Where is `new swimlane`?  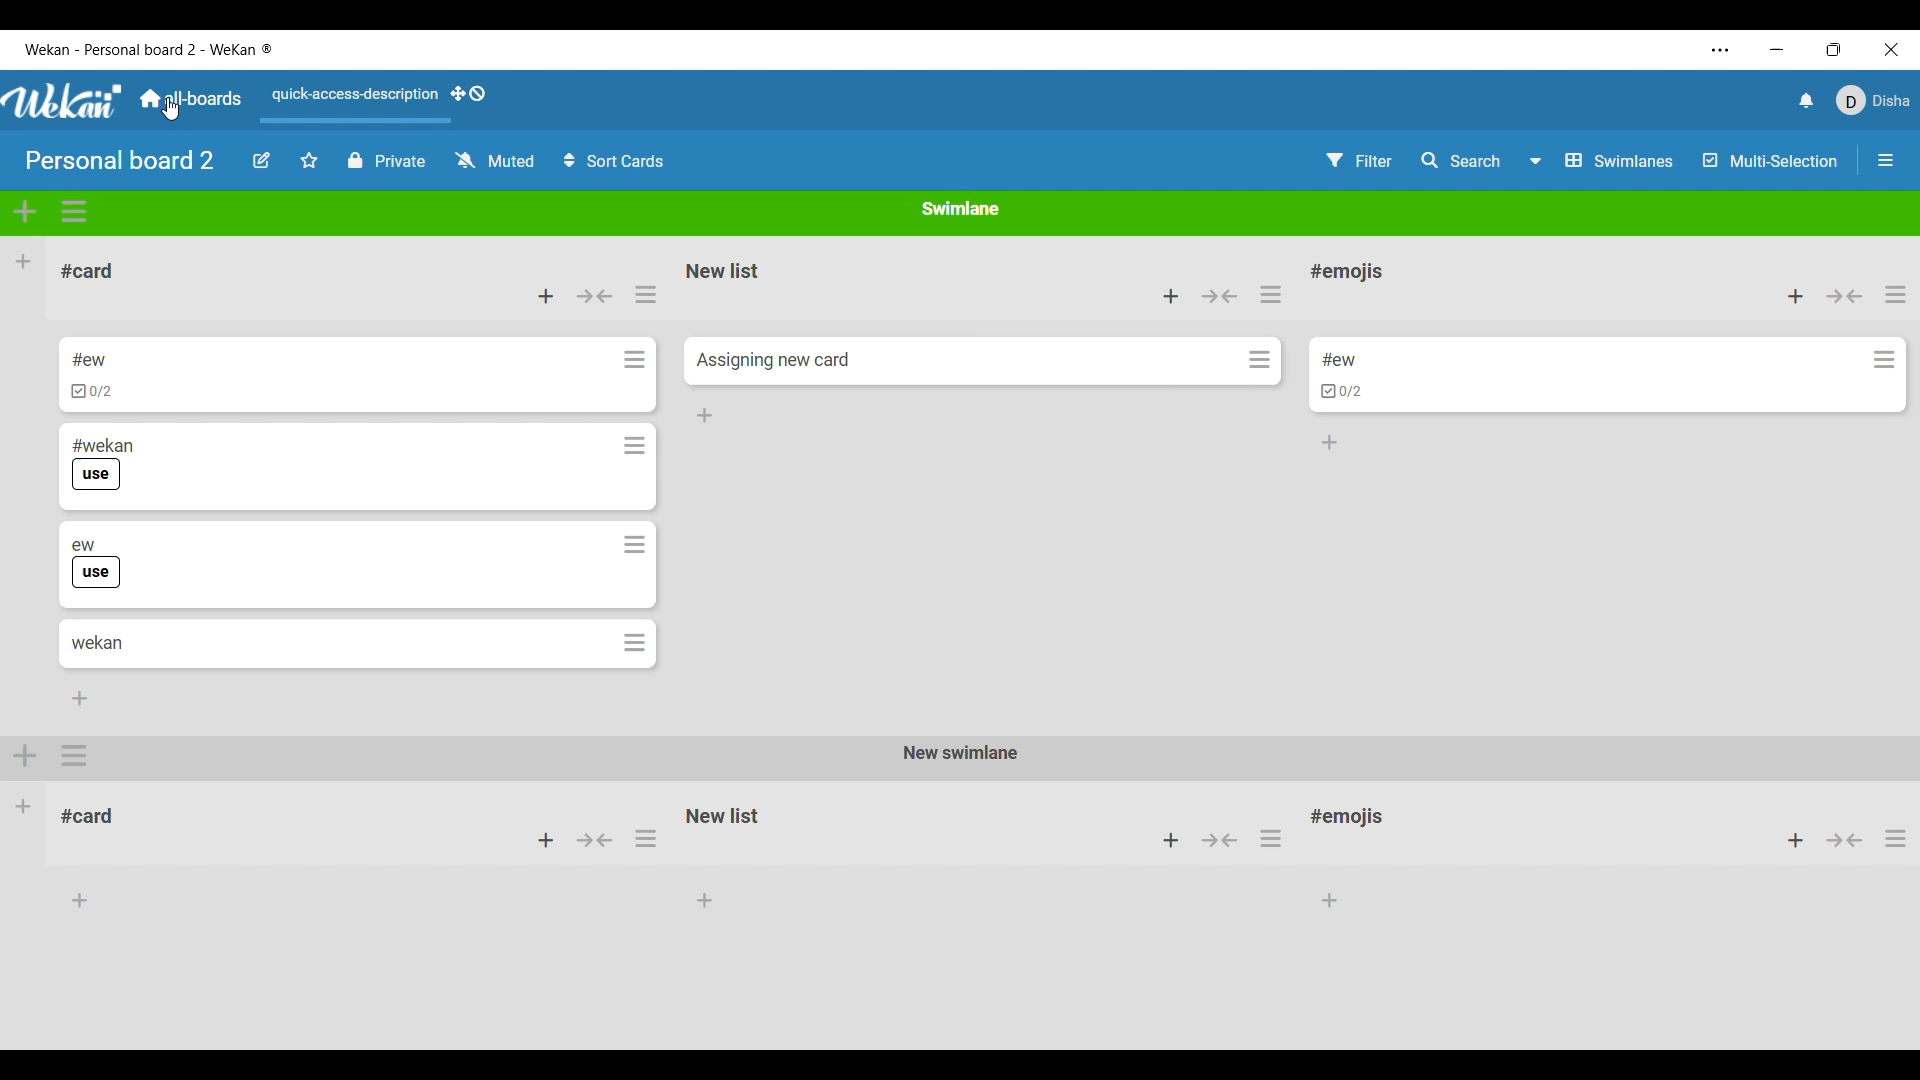
new swimlane is located at coordinates (961, 758).